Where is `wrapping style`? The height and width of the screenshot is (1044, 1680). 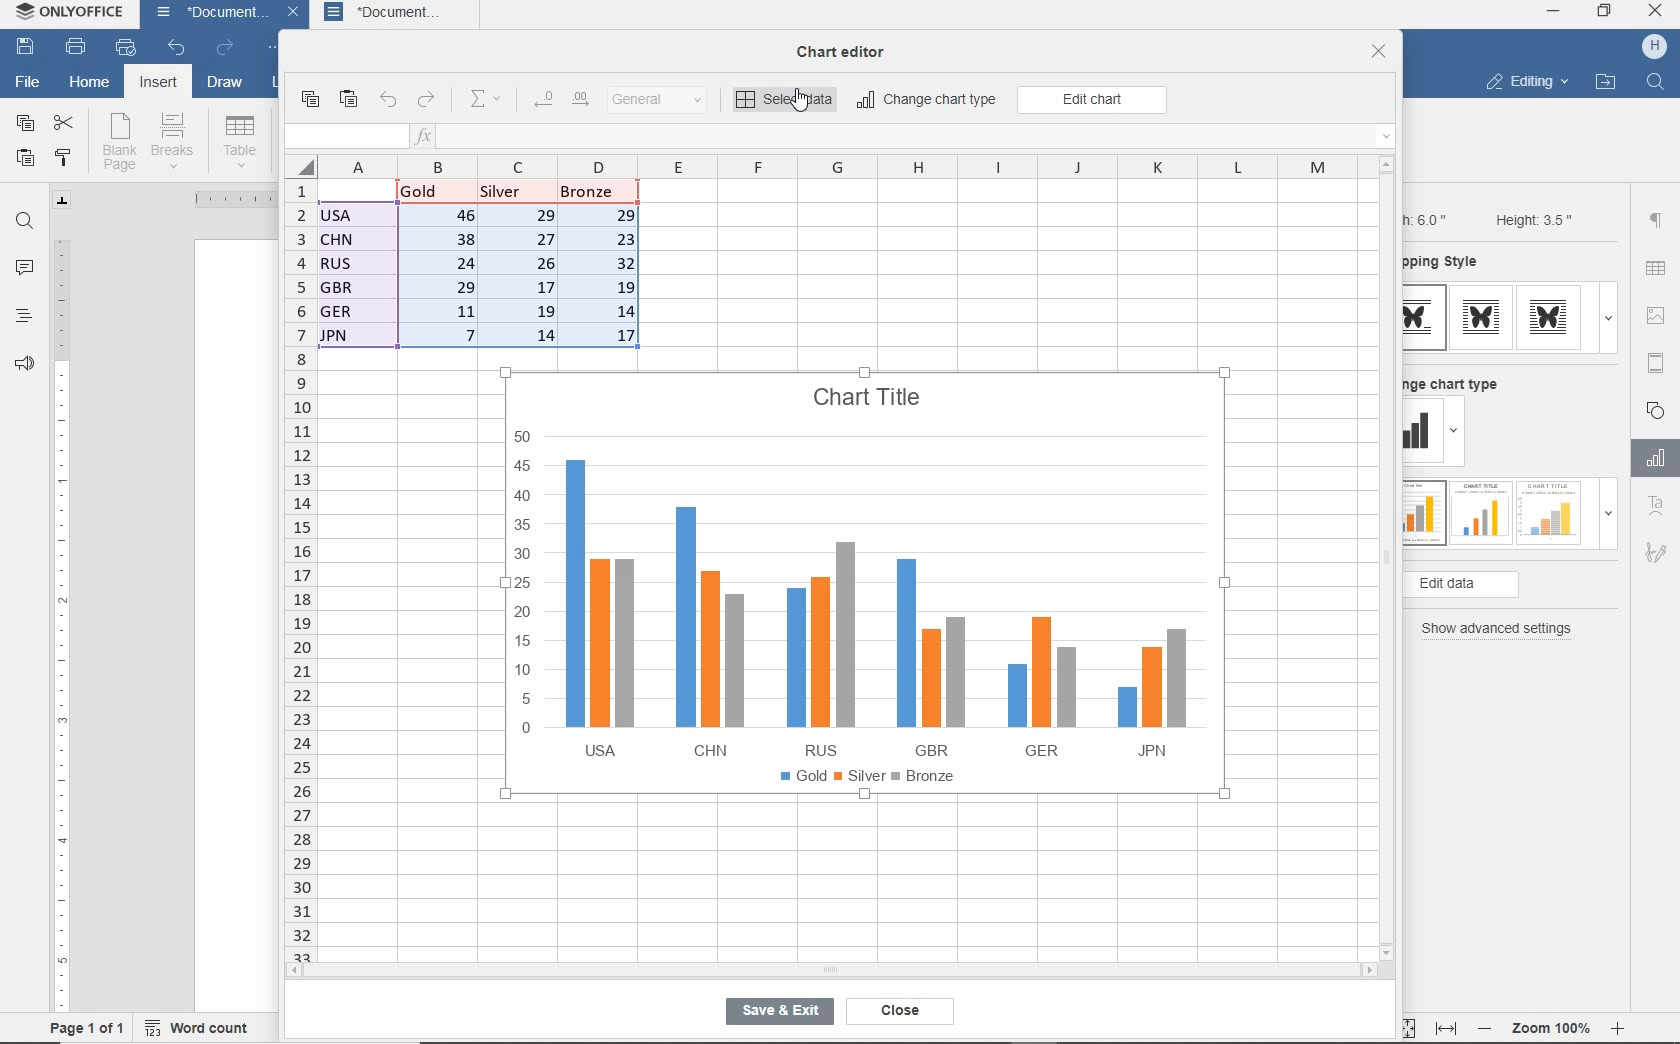 wrapping style is located at coordinates (1470, 263).